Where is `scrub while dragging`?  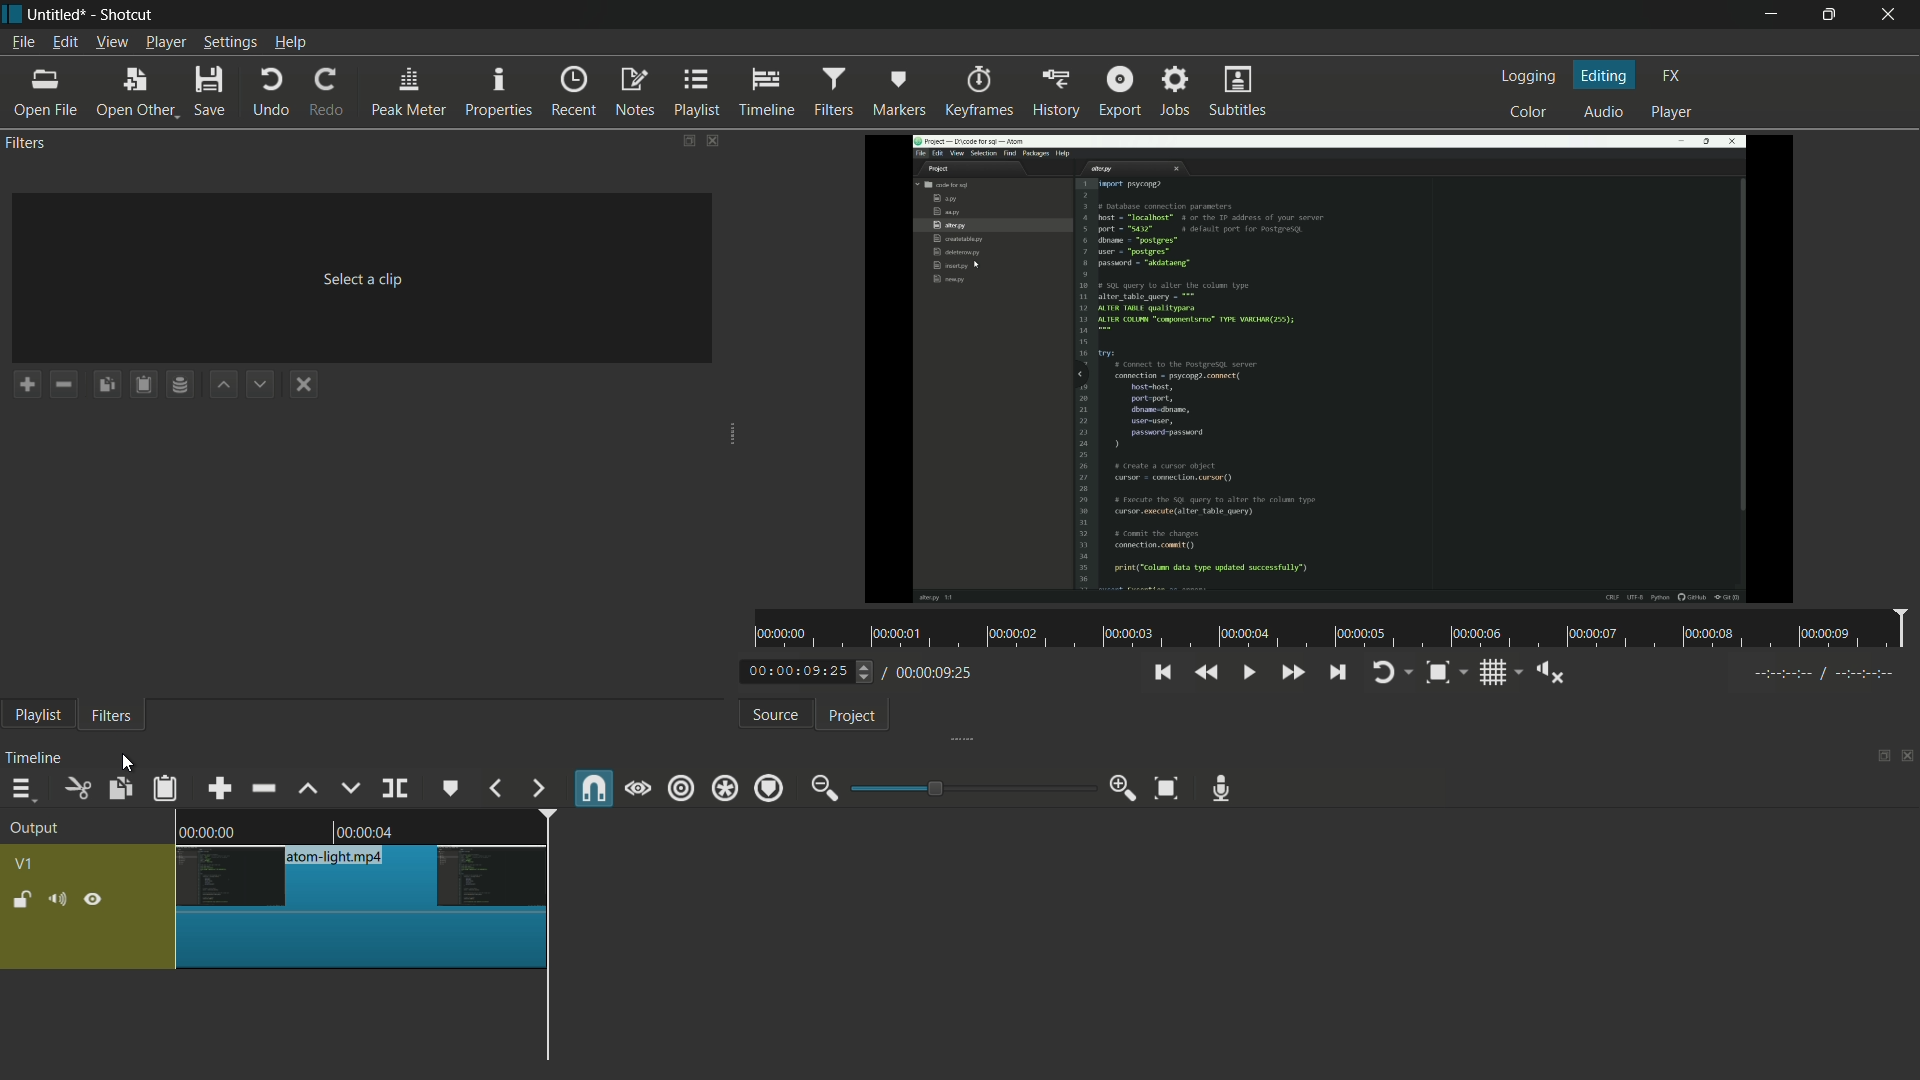 scrub while dragging is located at coordinates (638, 788).